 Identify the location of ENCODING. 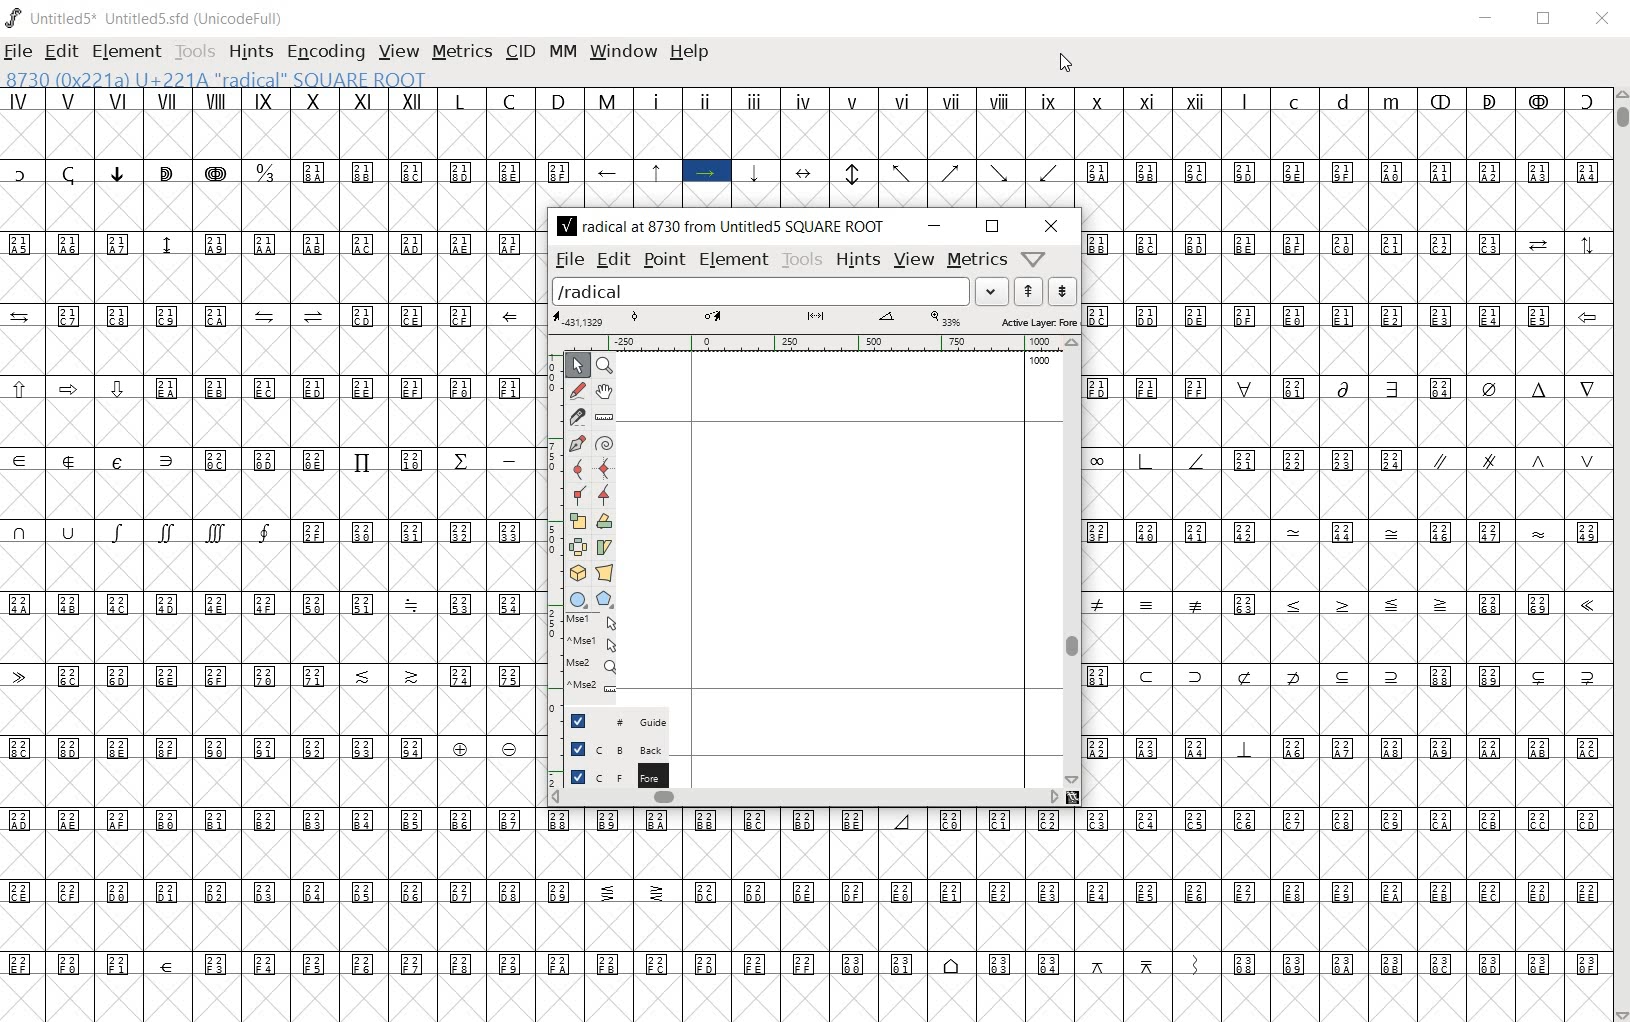
(325, 53).